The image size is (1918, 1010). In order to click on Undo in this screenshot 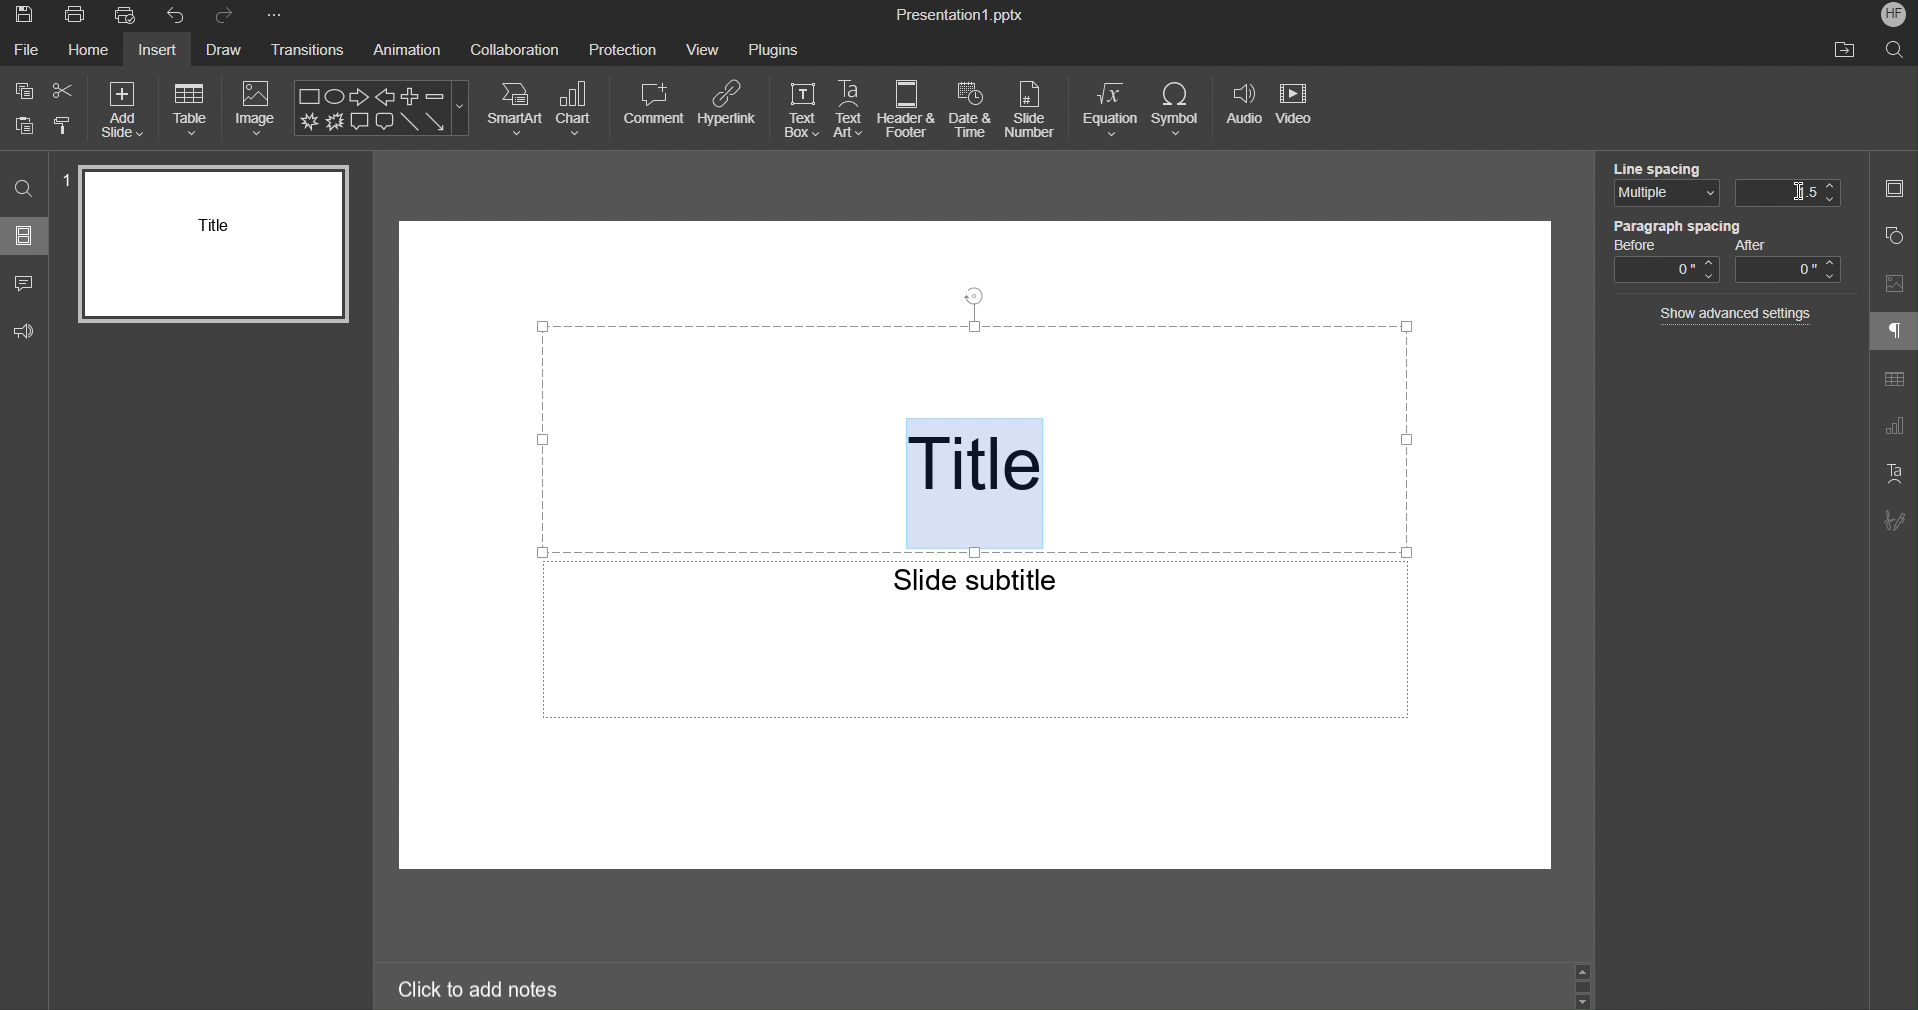, I will do `click(177, 17)`.